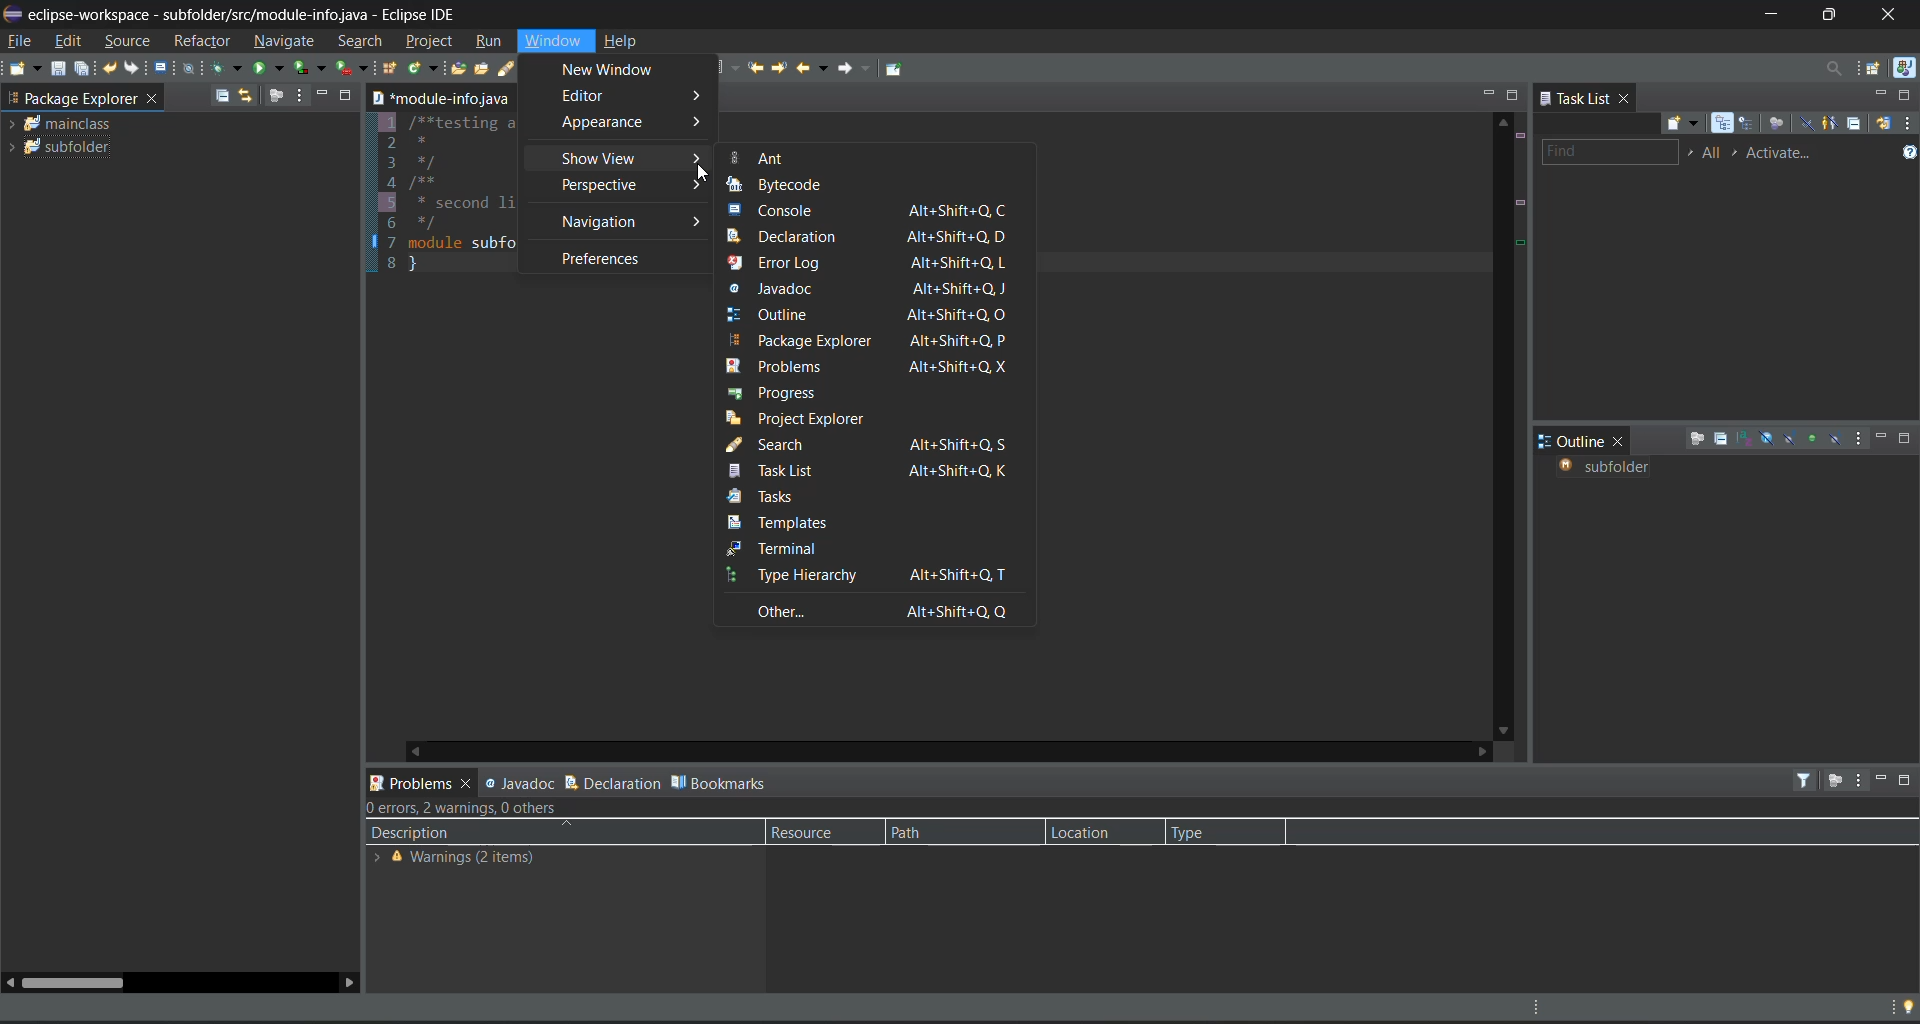 The image size is (1920, 1024). What do you see at coordinates (631, 222) in the screenshot?
I see `navigation` at bounding box center [631, 222].